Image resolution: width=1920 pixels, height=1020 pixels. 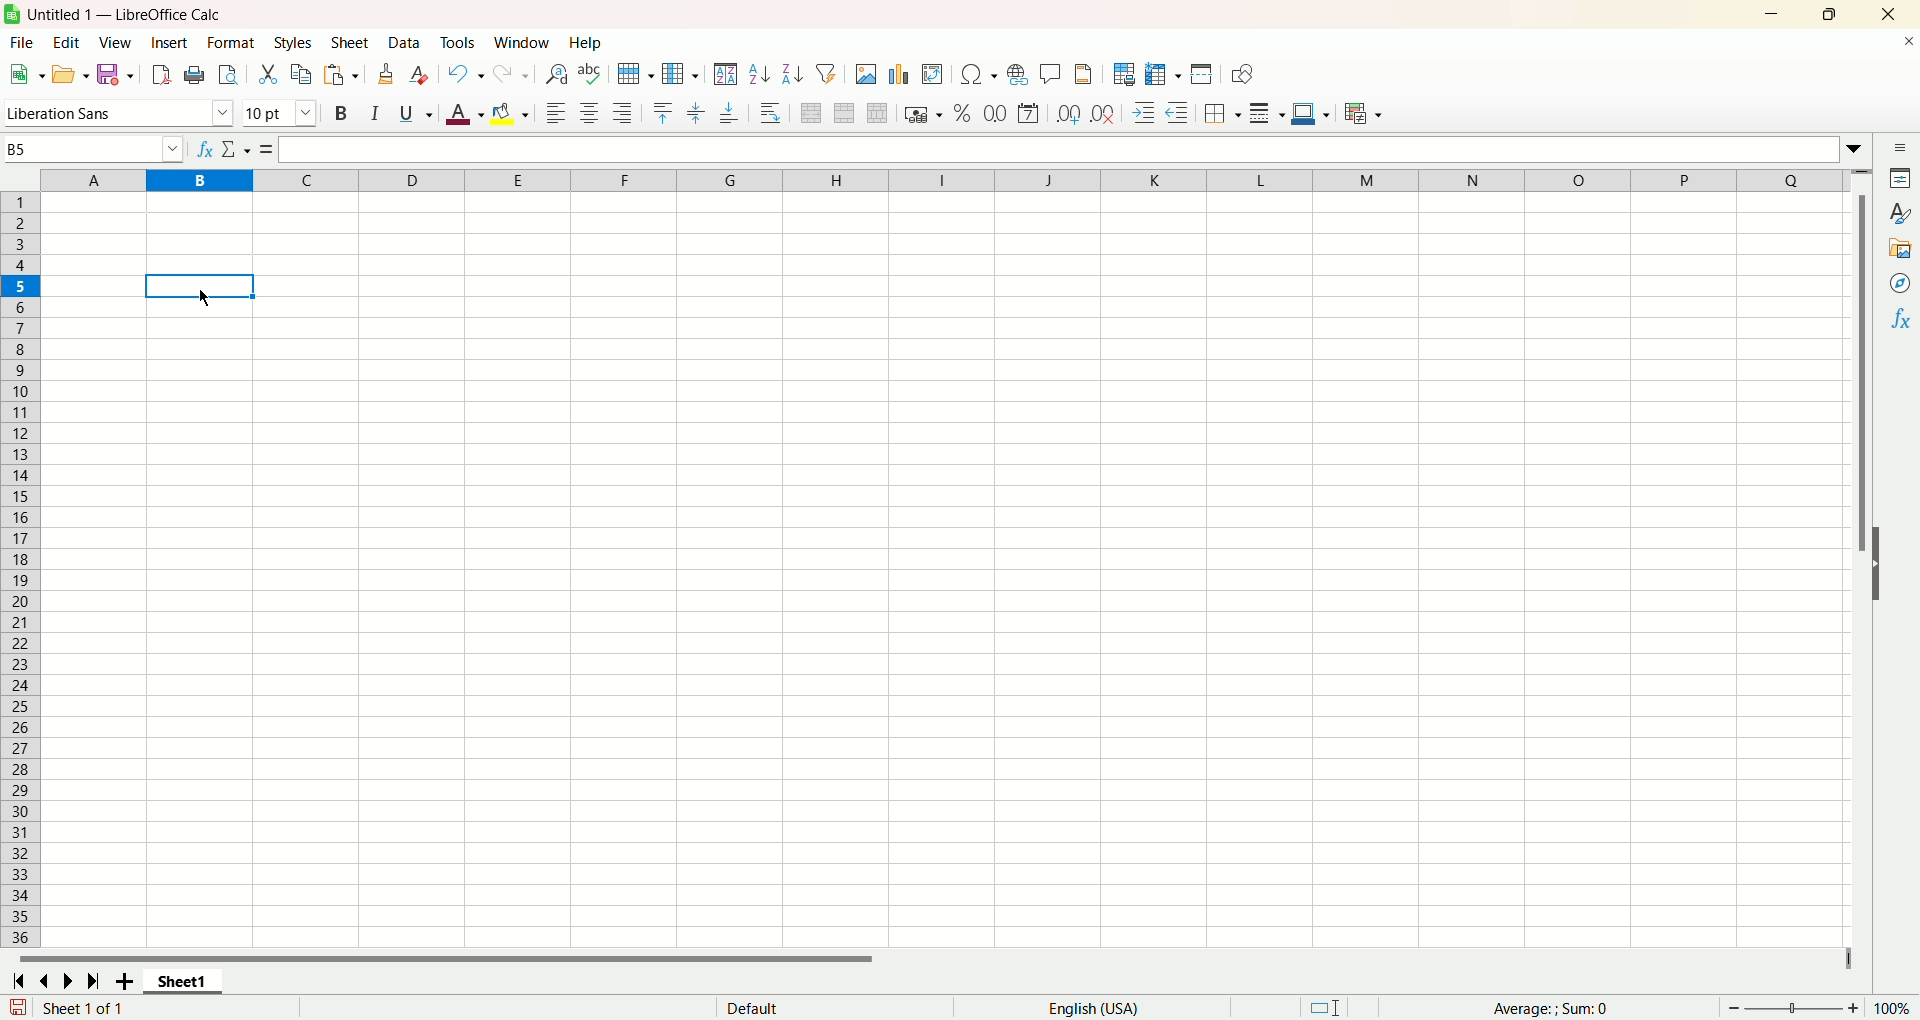 I want to click on close, so click(x=1903, y=45).